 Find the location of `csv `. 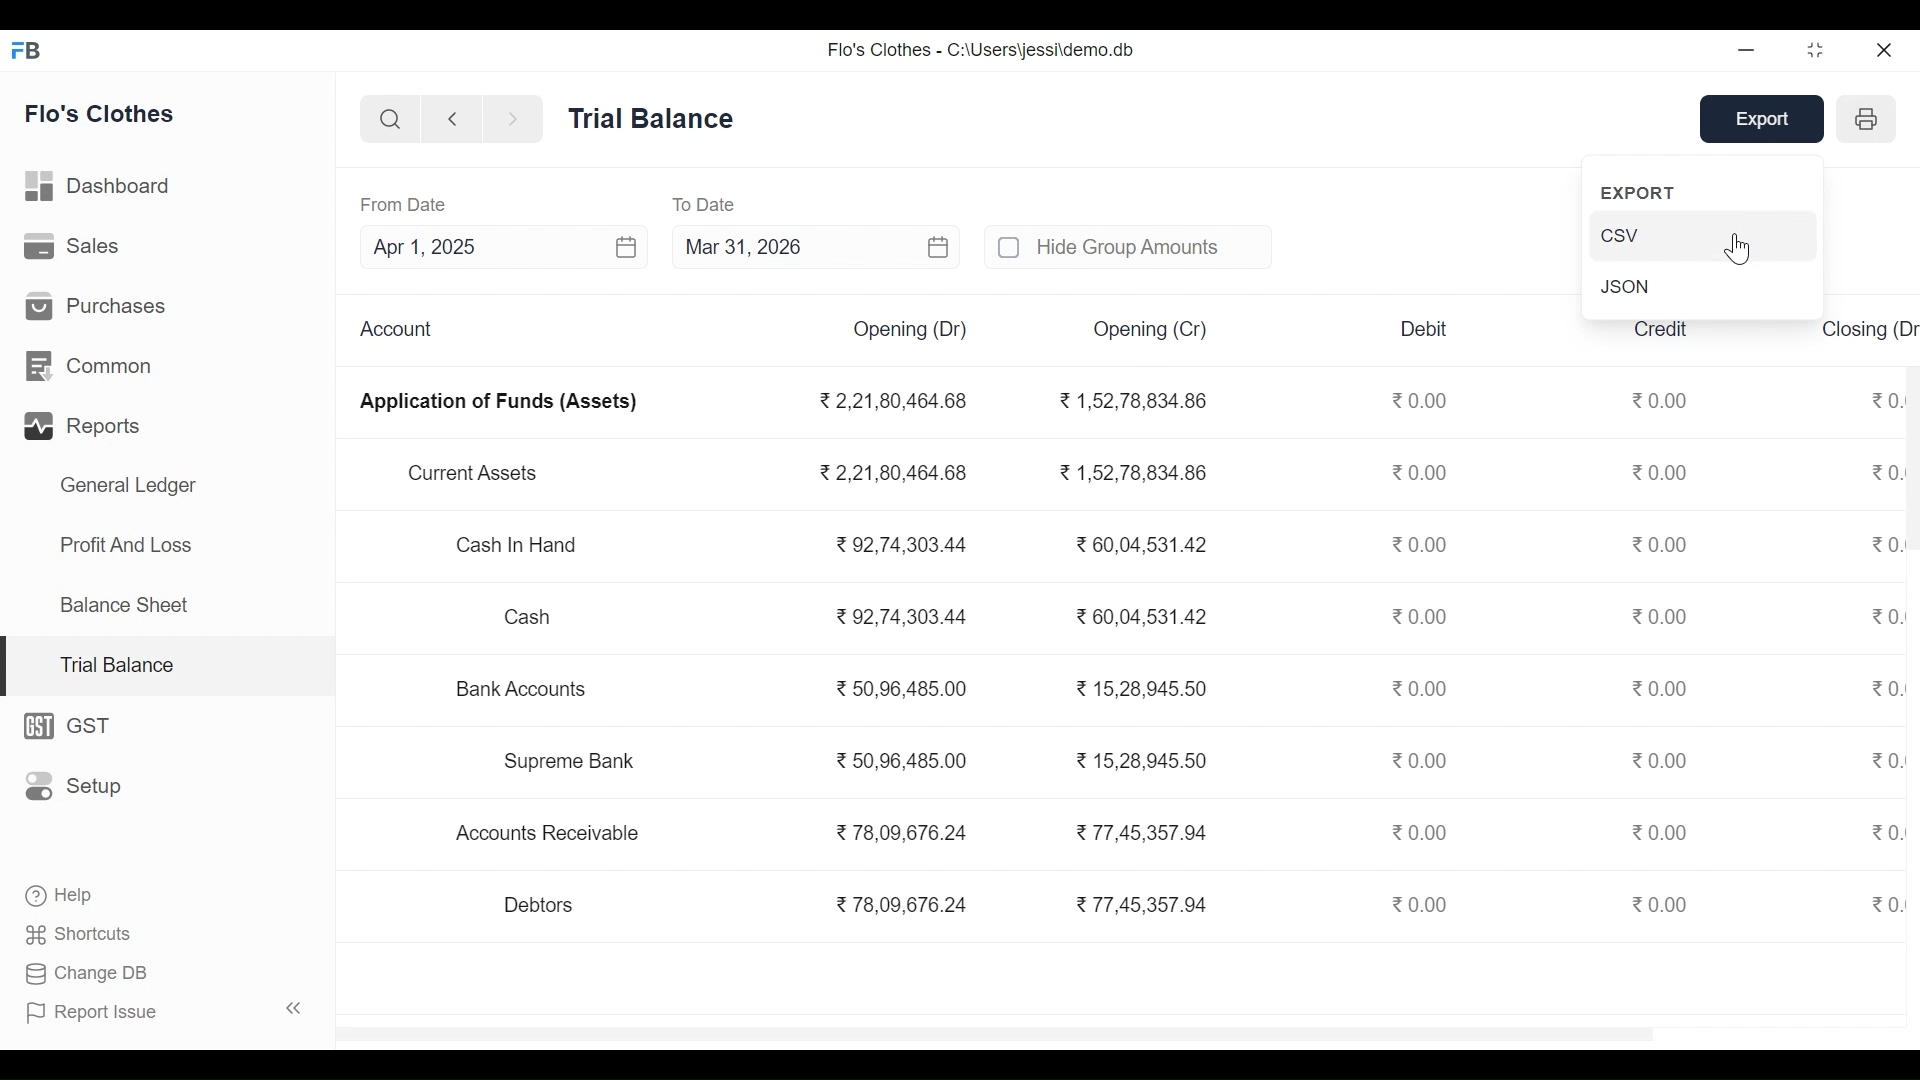

csv  is located at coordinates (1701, 235).